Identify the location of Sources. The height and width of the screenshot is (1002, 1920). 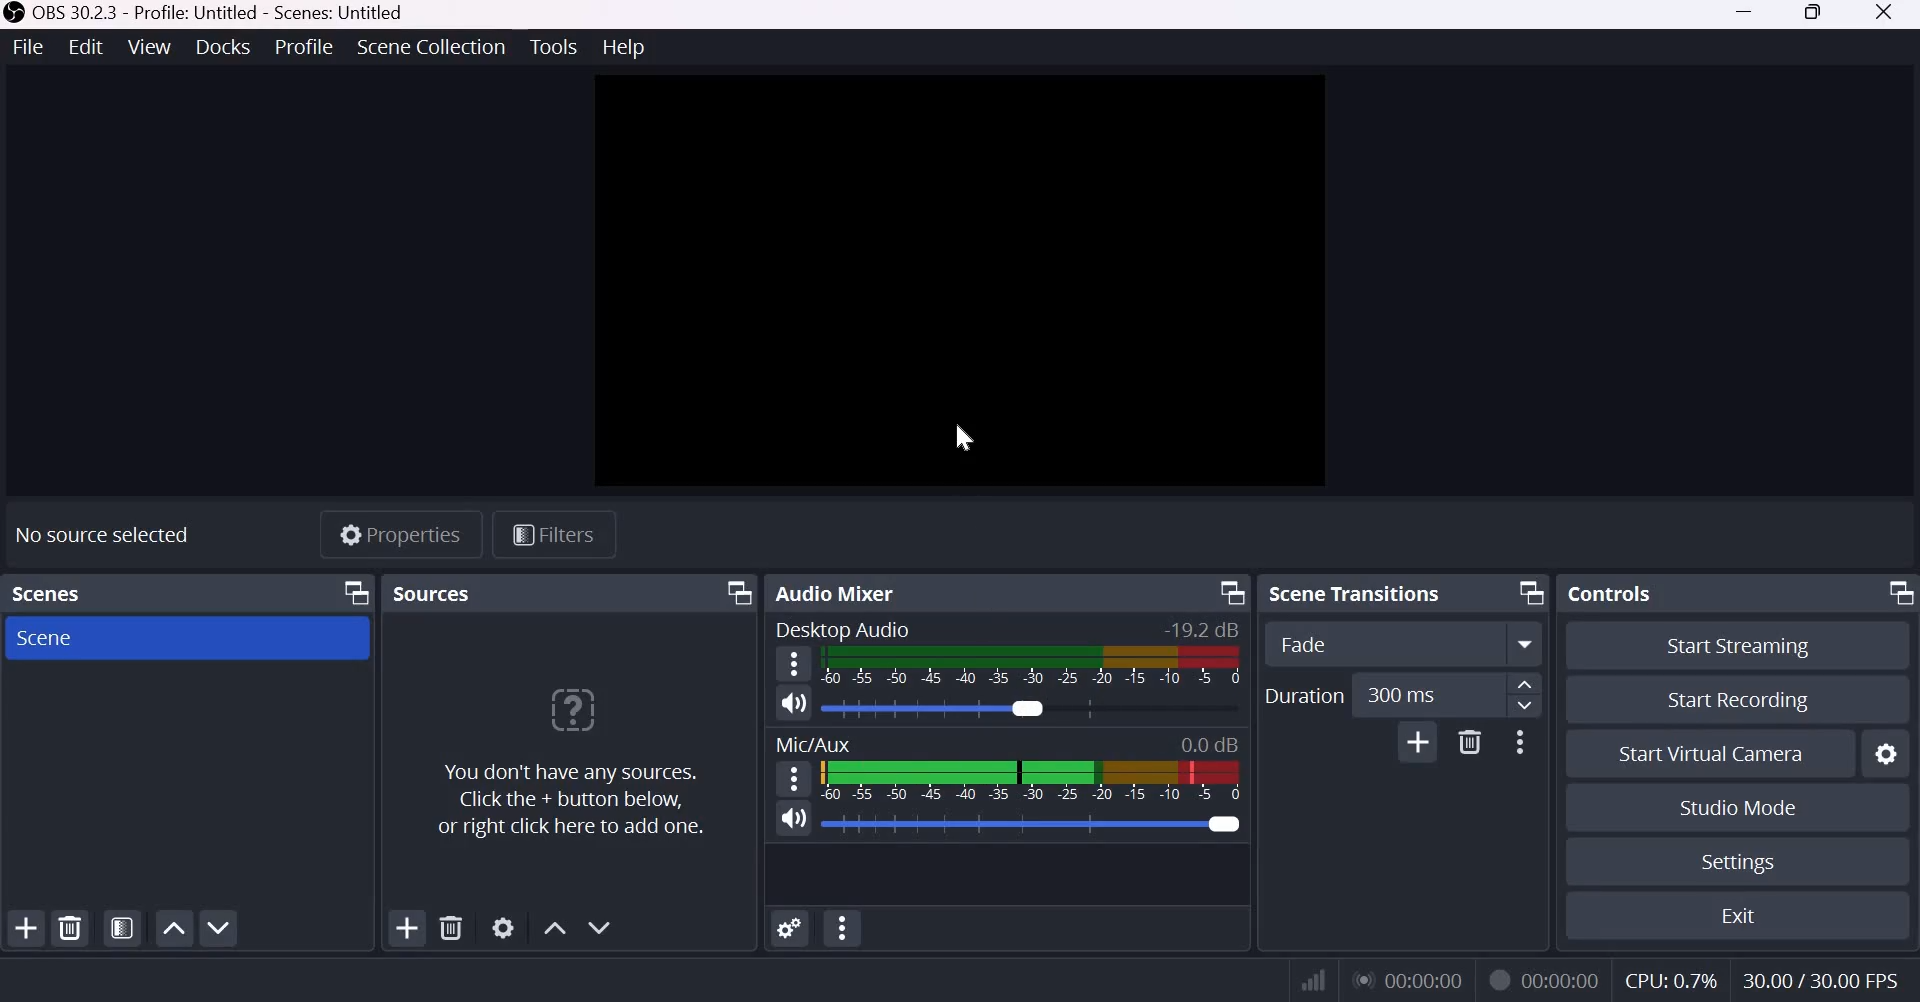
(431, 593).